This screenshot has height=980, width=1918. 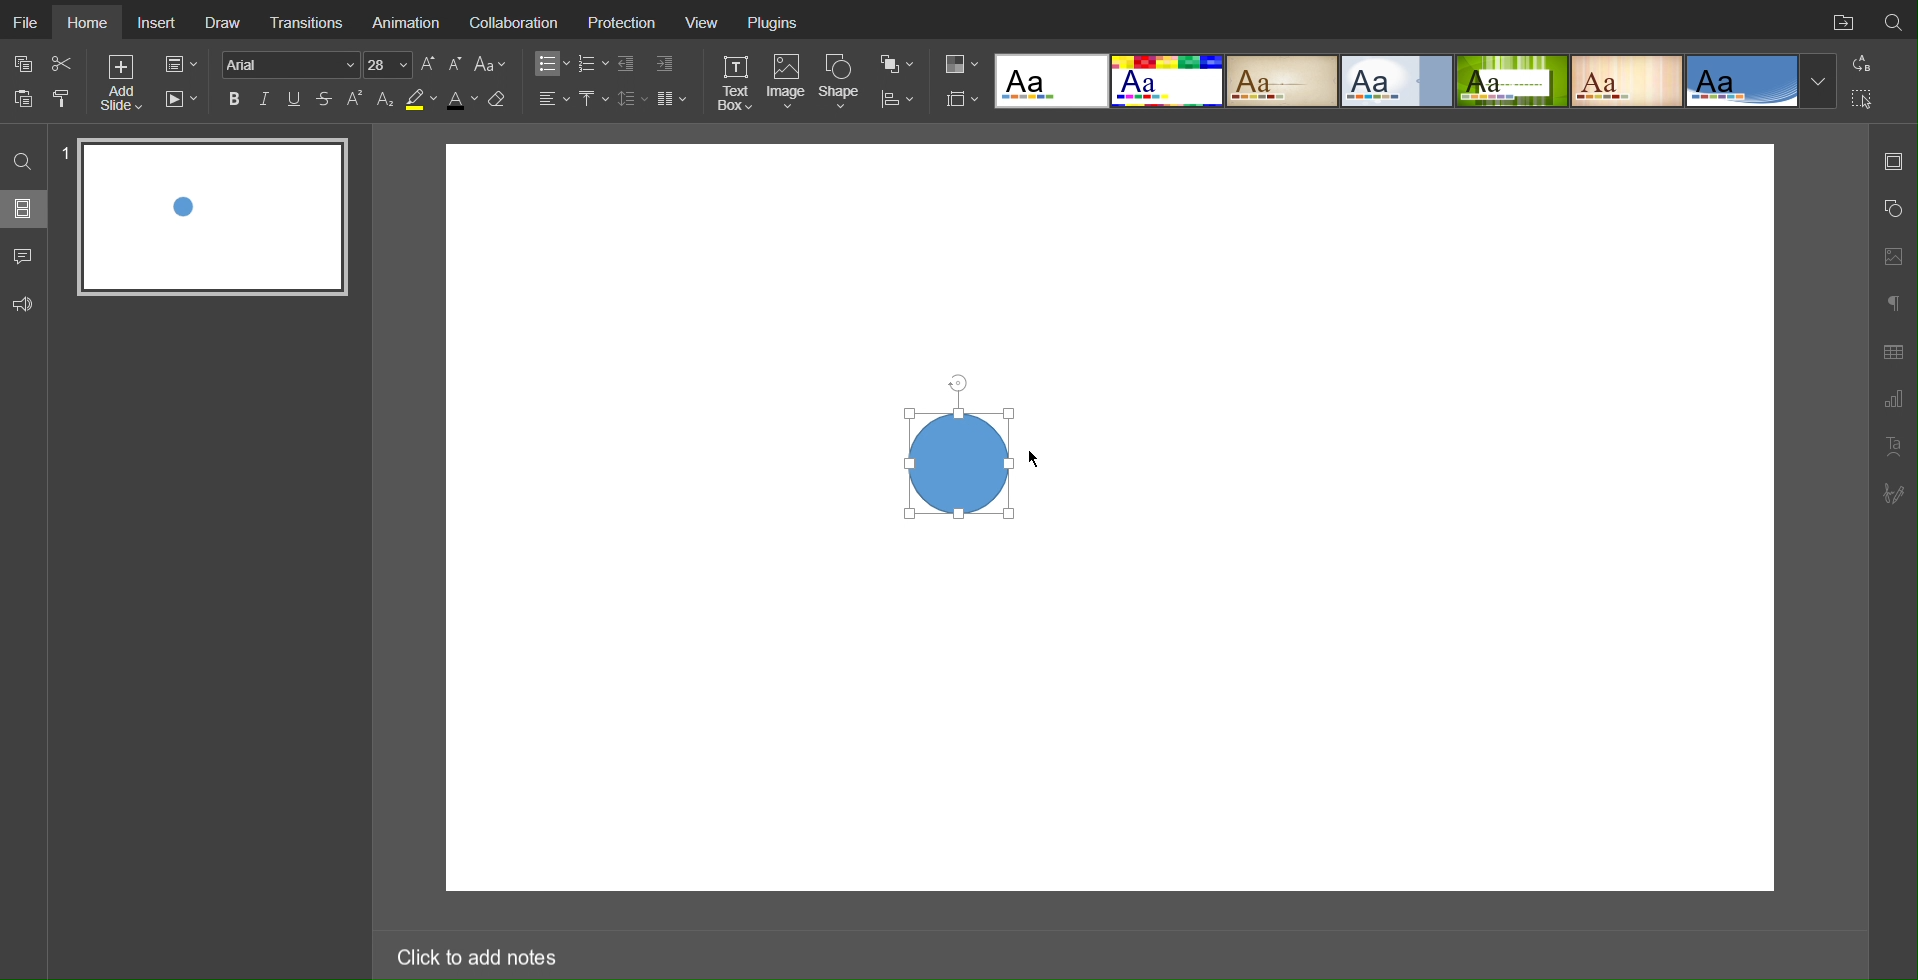 What do you see at coordinates (958, 99) in the screenshot?
I see `Slide Settings` at bounding box center [958, 99].